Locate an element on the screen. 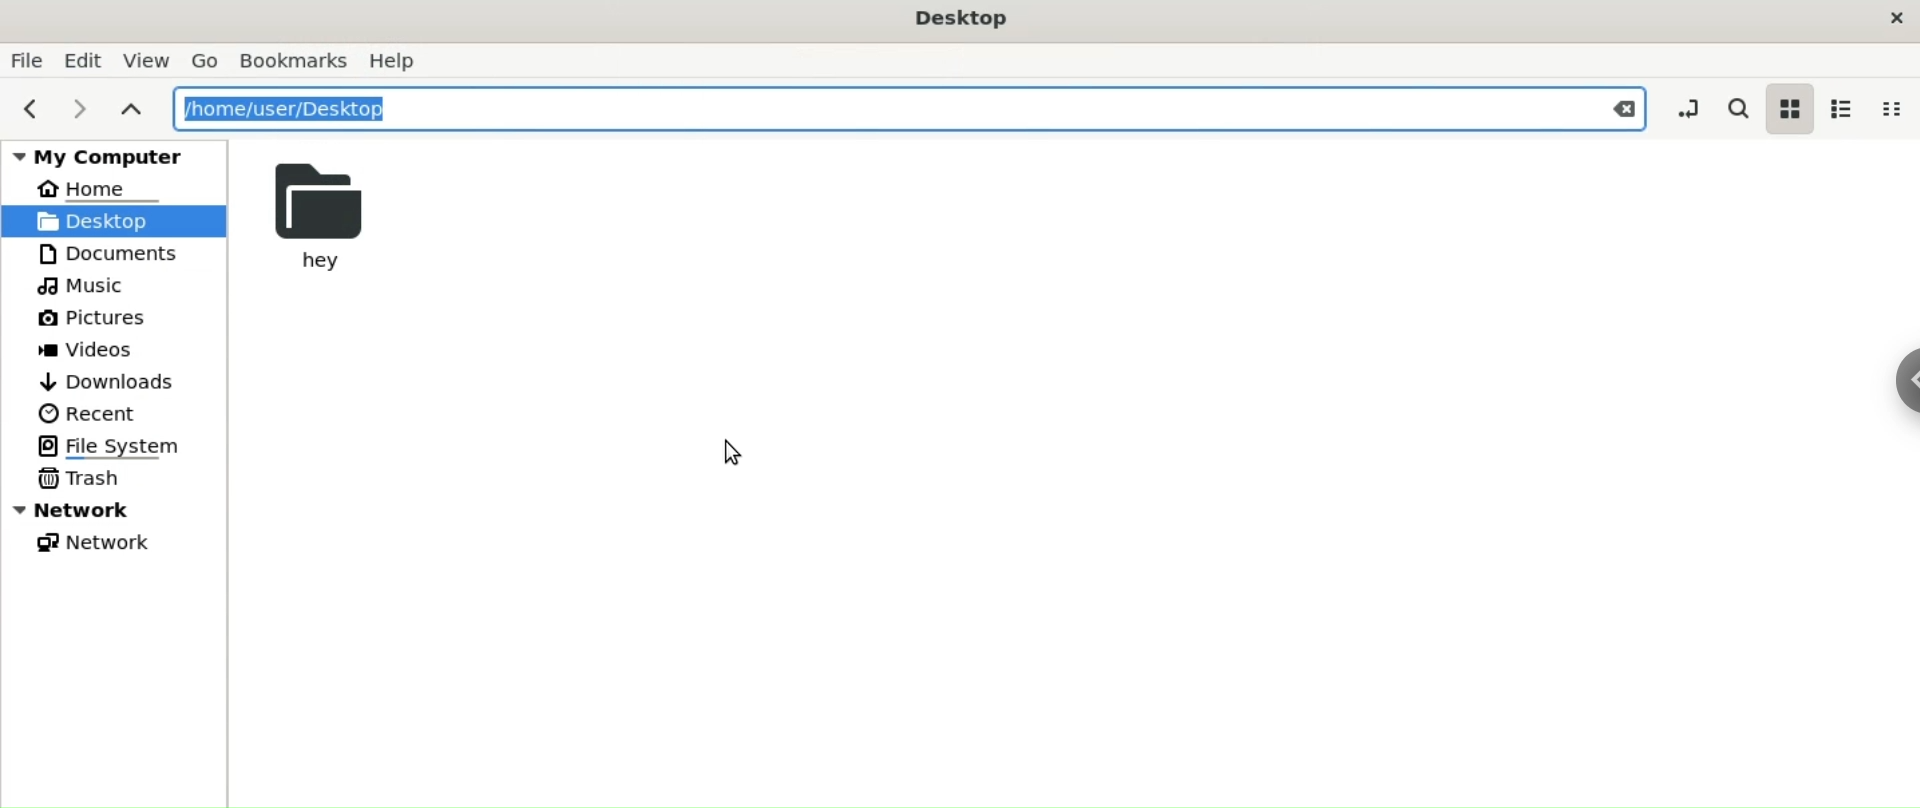  Bookmarks is located at coordinates (298, 59).